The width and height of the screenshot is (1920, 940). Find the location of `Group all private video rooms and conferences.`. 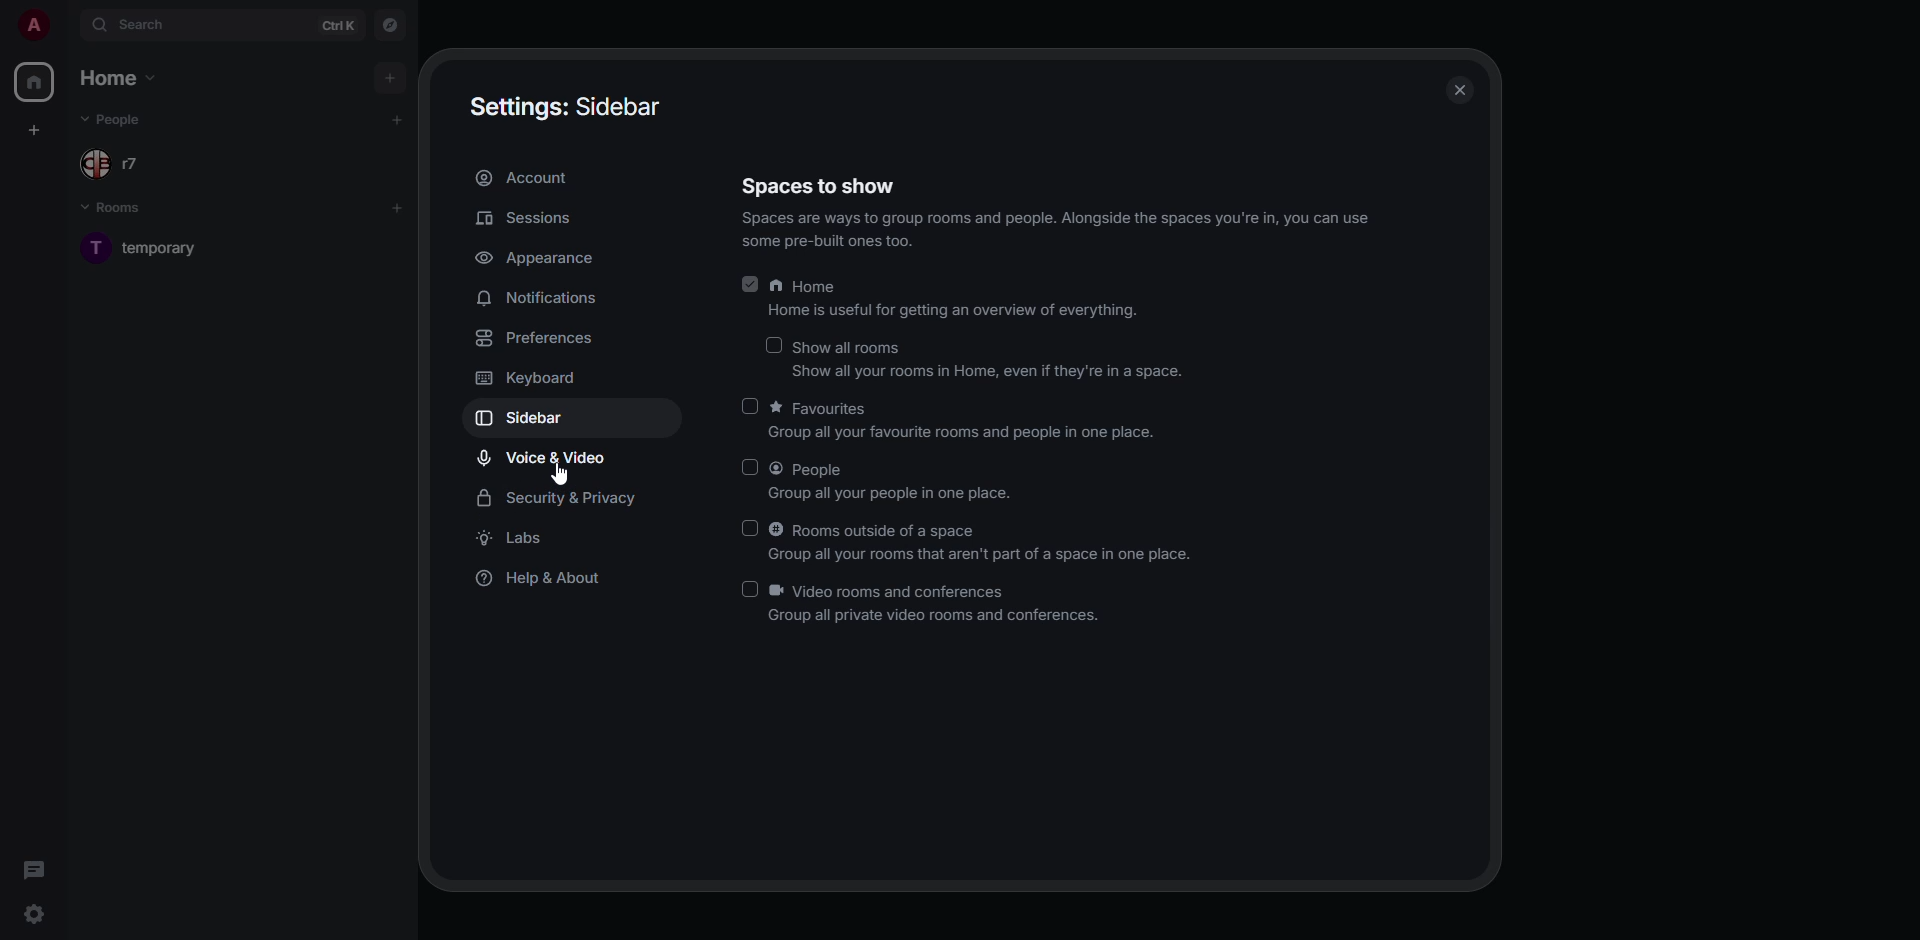

Group all private video rooms and conferences. is located at coordinates (911, 616).